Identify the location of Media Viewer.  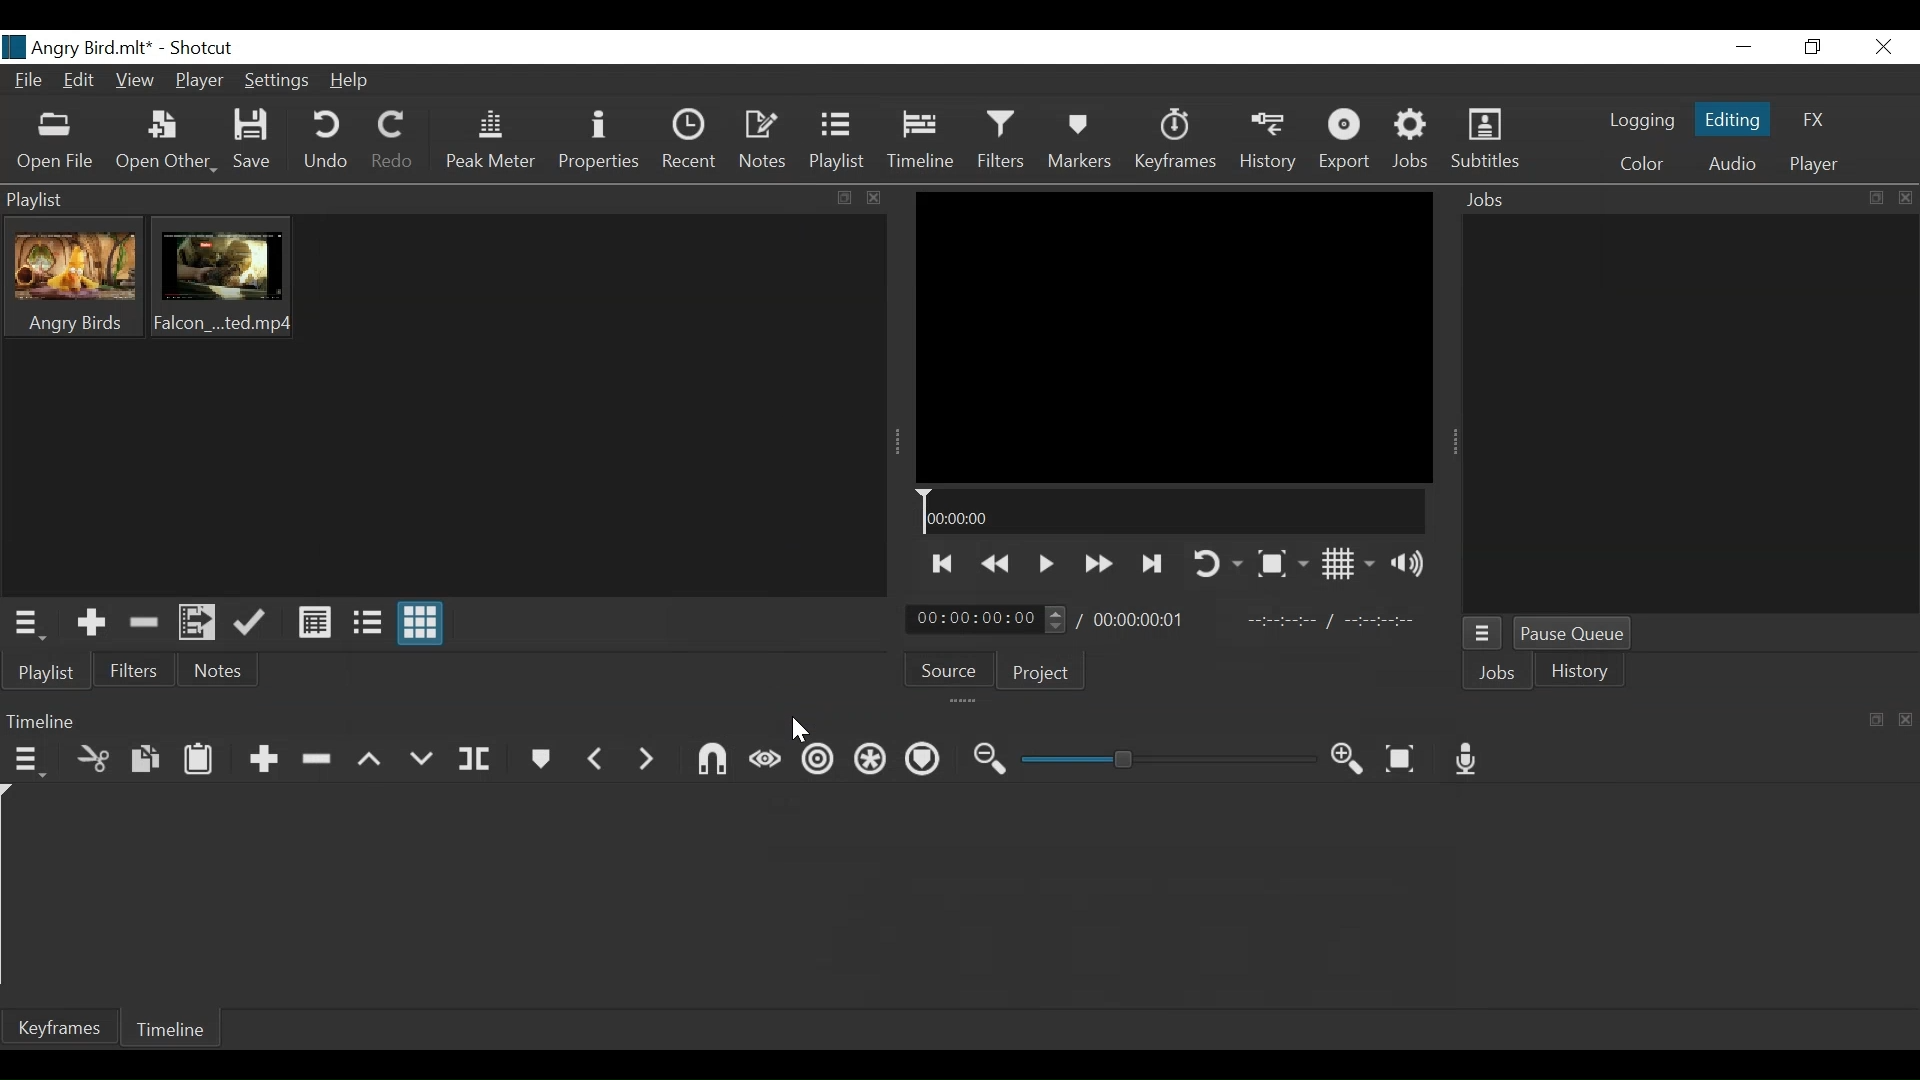
(1172, 335).